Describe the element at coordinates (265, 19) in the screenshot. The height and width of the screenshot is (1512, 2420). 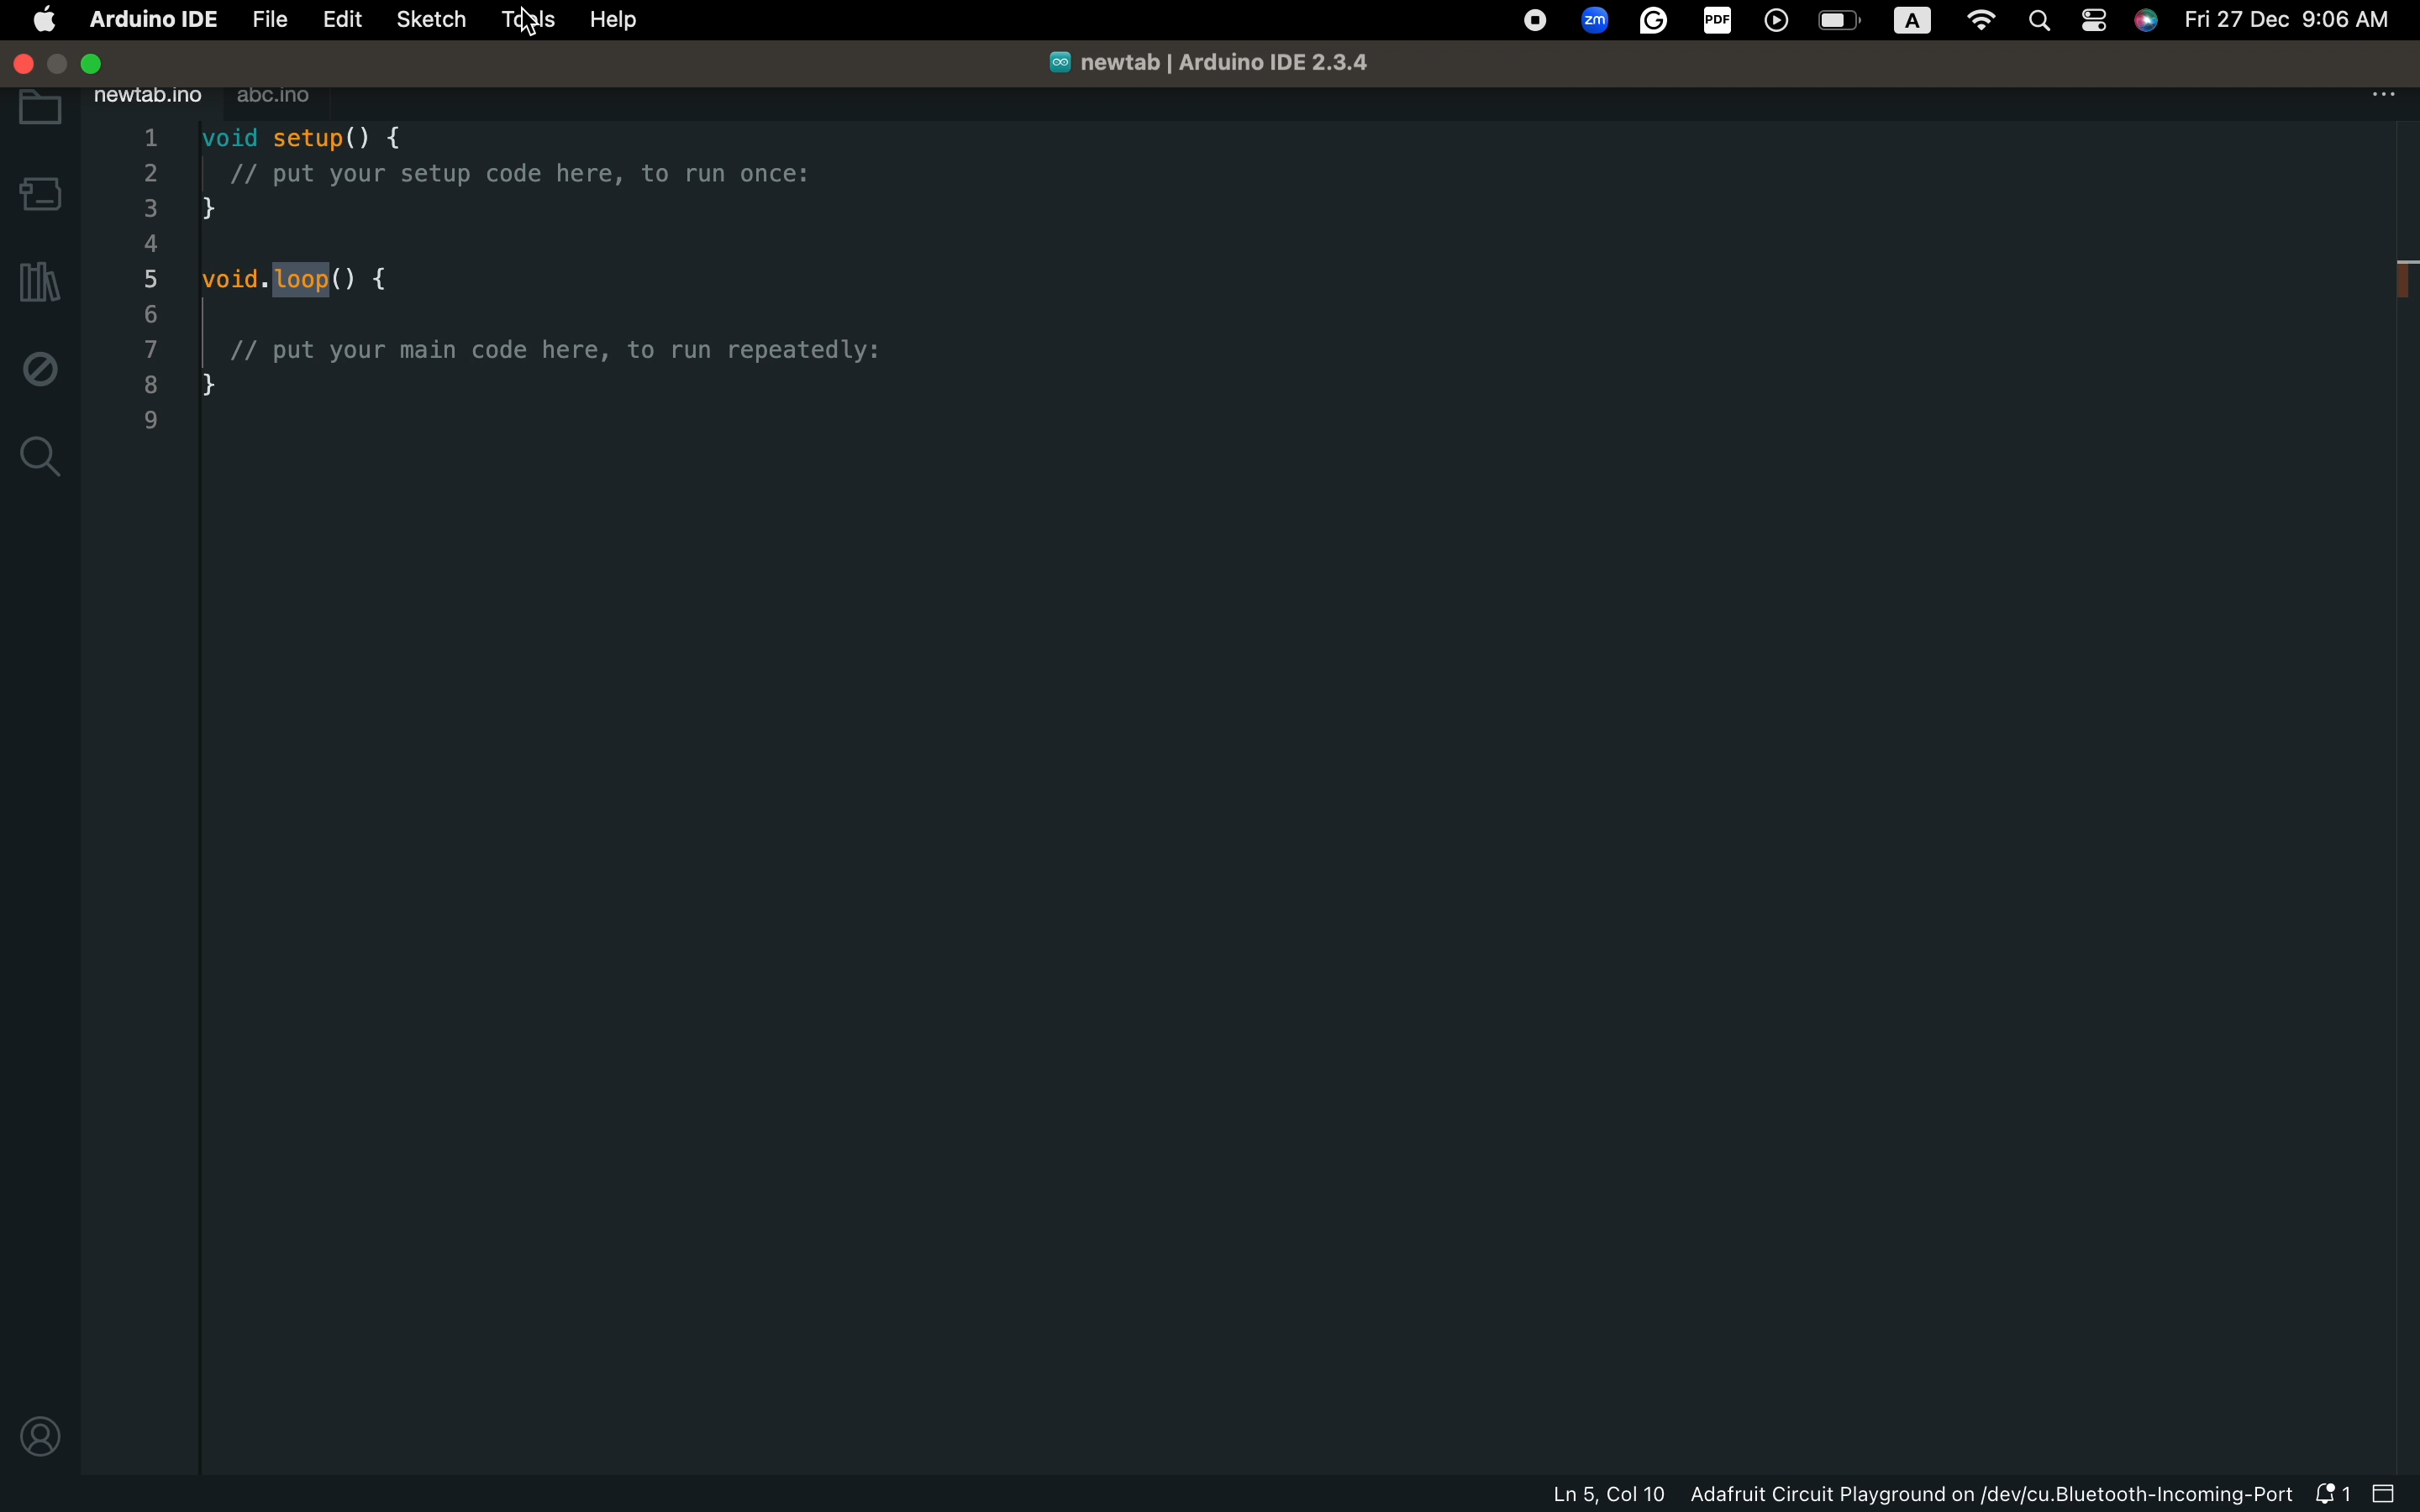
I see `file` at that location.